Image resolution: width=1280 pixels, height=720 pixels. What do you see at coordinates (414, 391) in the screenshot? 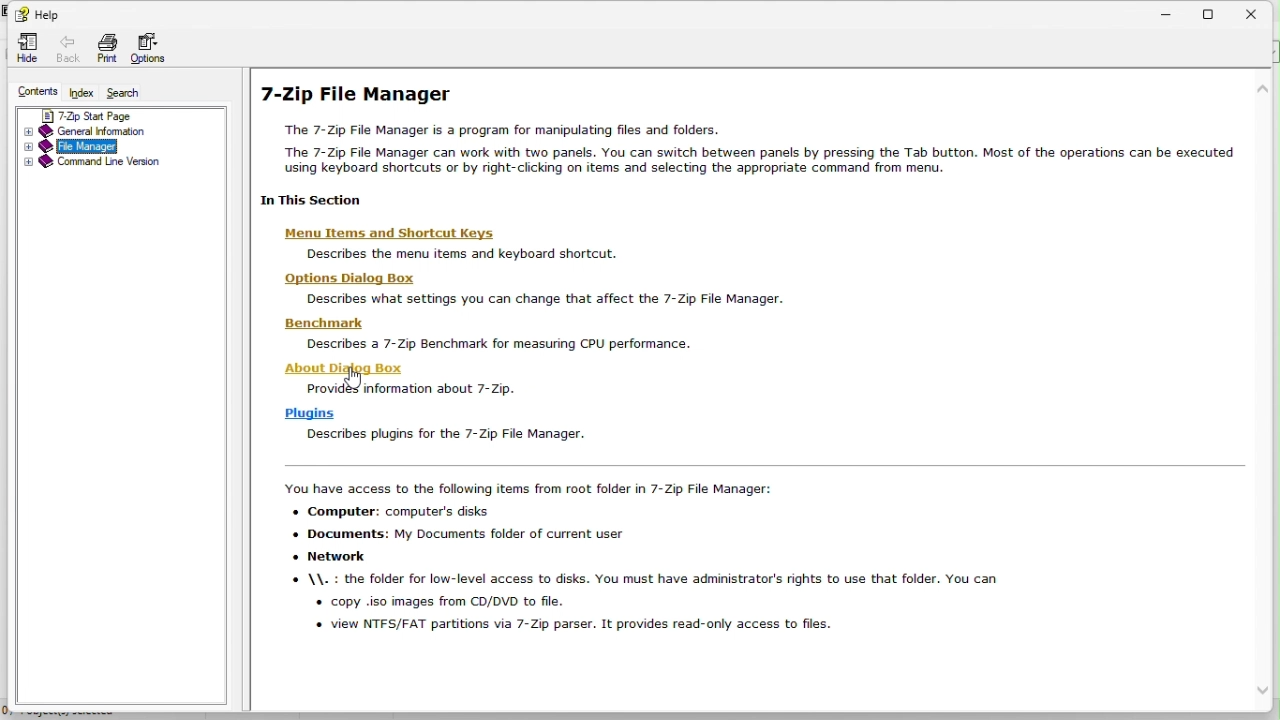
I see `provides information about 7-Zip.` at bounding box center [414, 391].